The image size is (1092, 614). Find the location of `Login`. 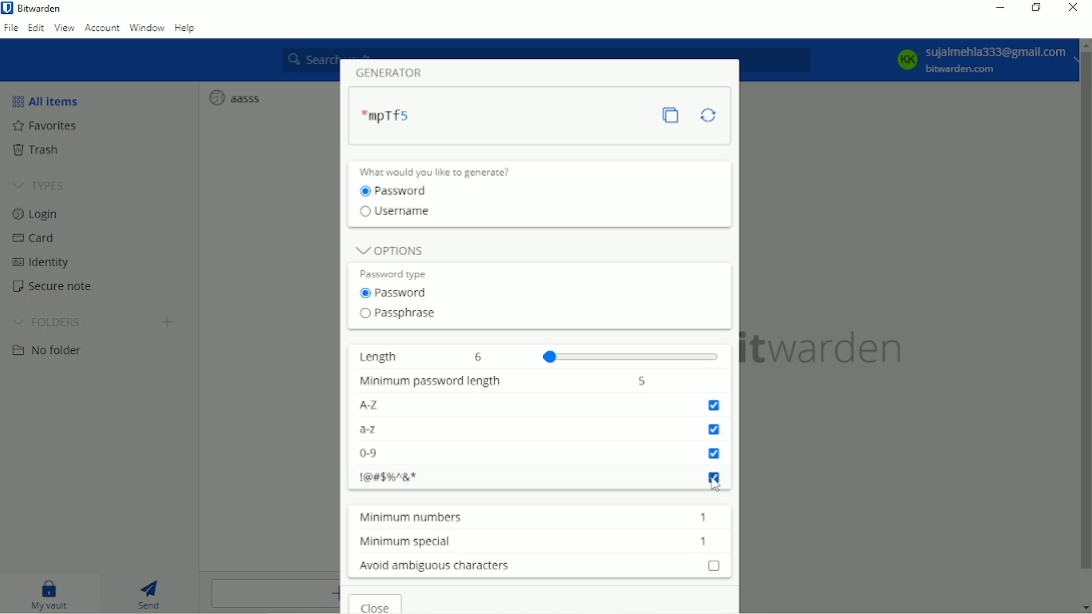

Login is located at coordinates (37, 213).